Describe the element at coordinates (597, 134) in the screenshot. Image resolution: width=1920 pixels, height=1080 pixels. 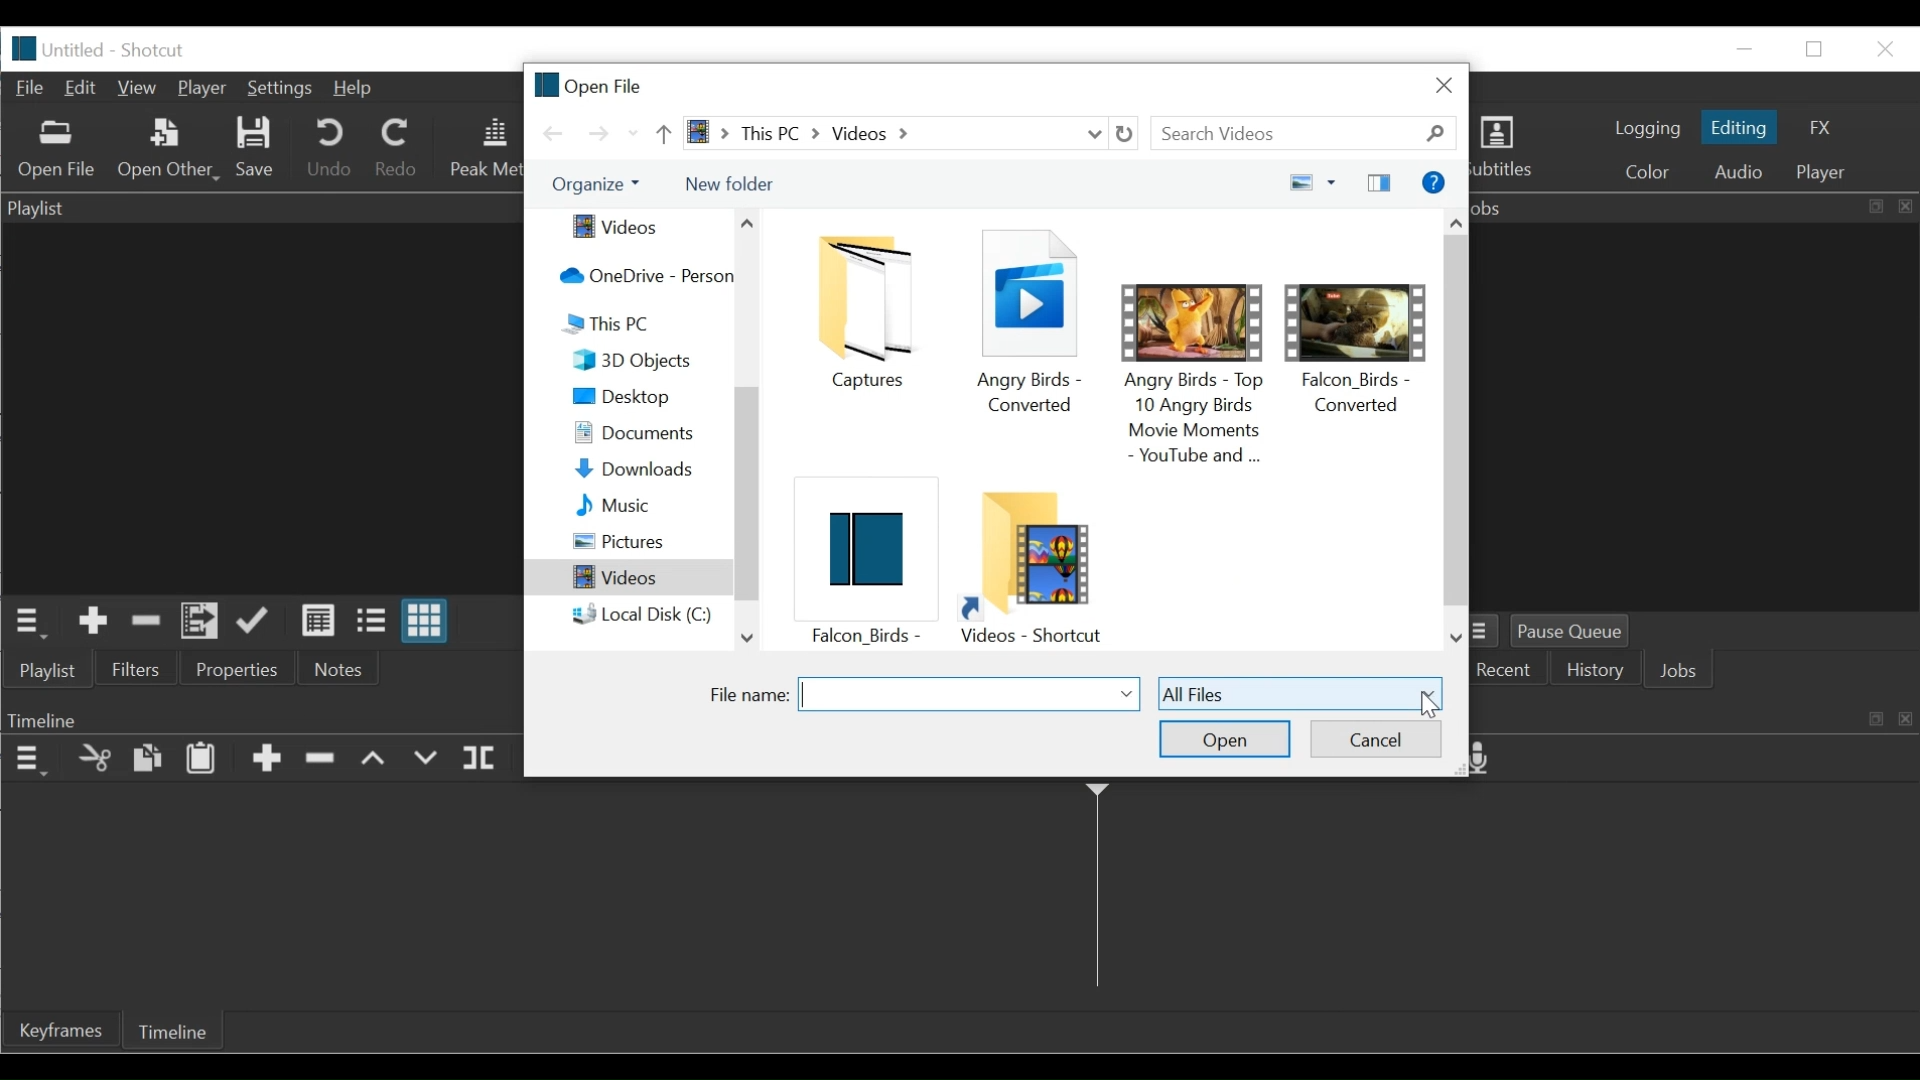
I see `Go forward` at that location.